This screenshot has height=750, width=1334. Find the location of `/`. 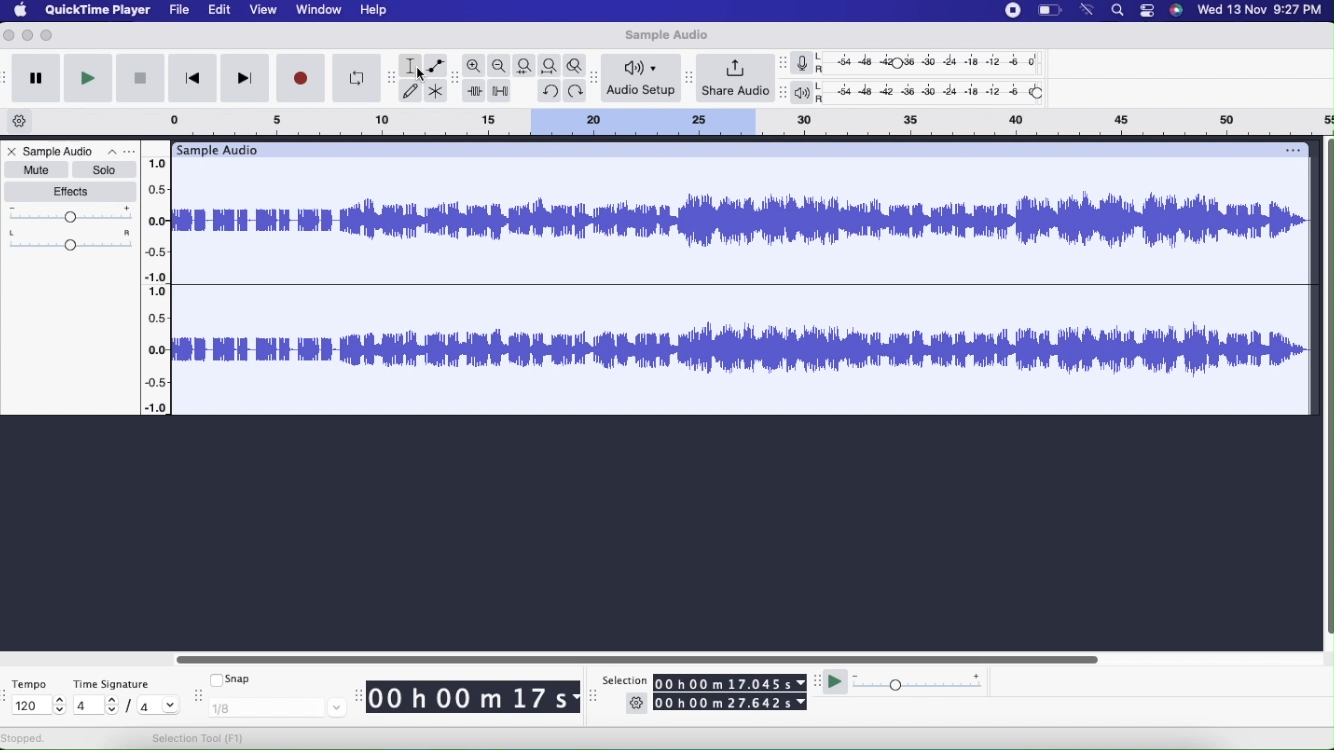

/ is located at coordinates (132, 709).